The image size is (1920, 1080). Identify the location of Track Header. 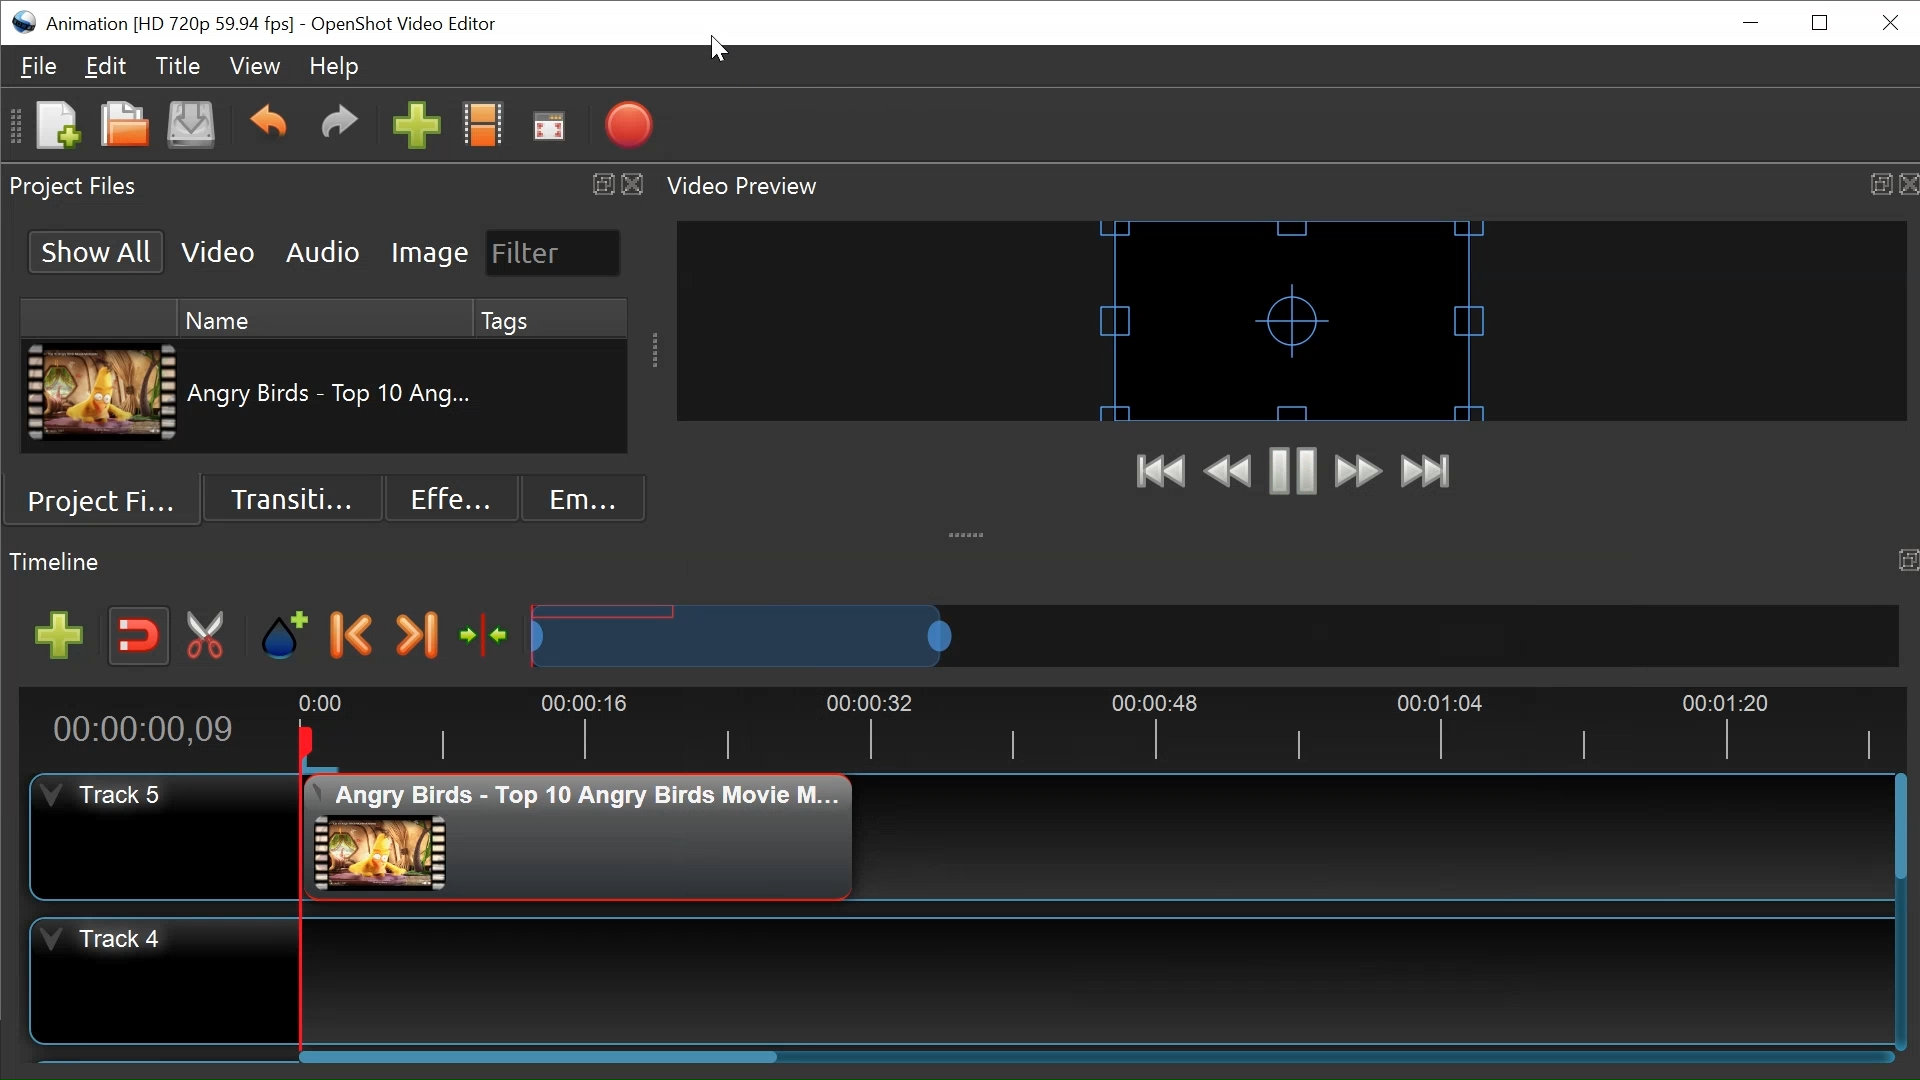
(163, 836).